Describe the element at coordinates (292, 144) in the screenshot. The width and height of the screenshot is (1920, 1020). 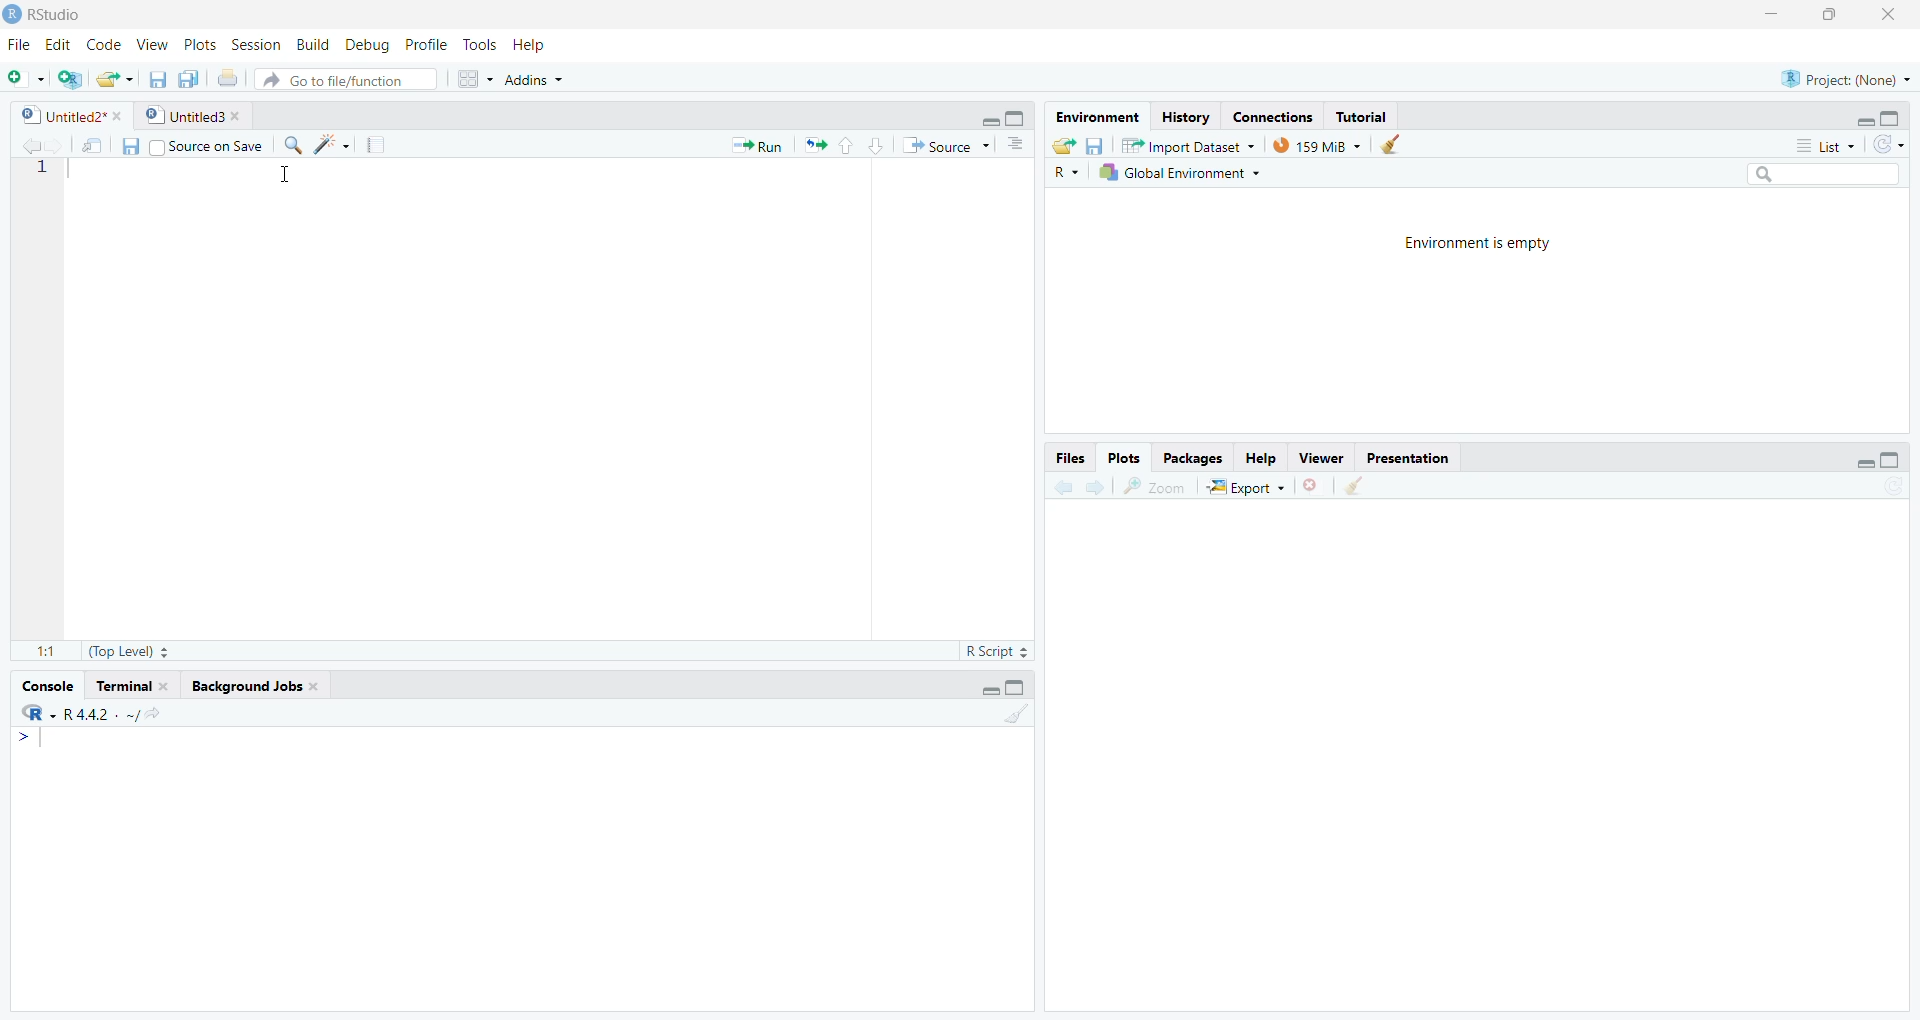
I see `Find/Replace` at that location.